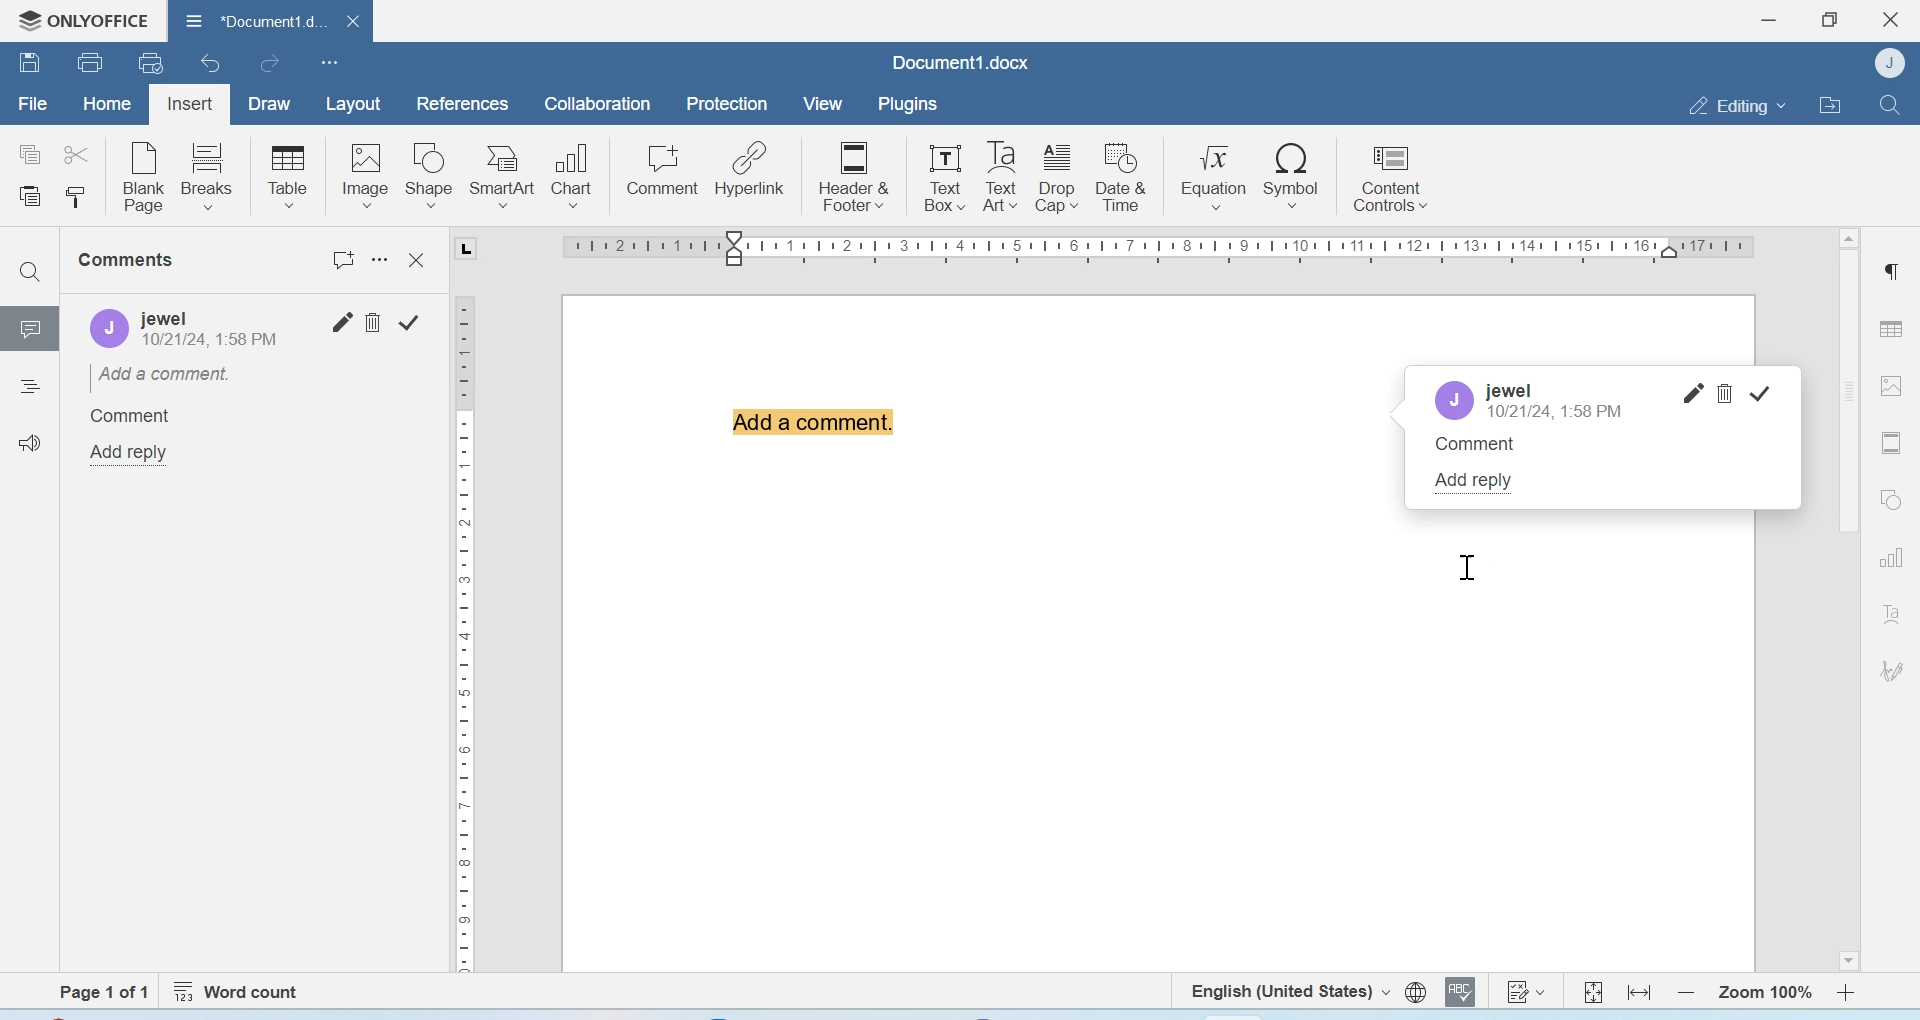  I want to click on Hyperlink, so click(749, 169).